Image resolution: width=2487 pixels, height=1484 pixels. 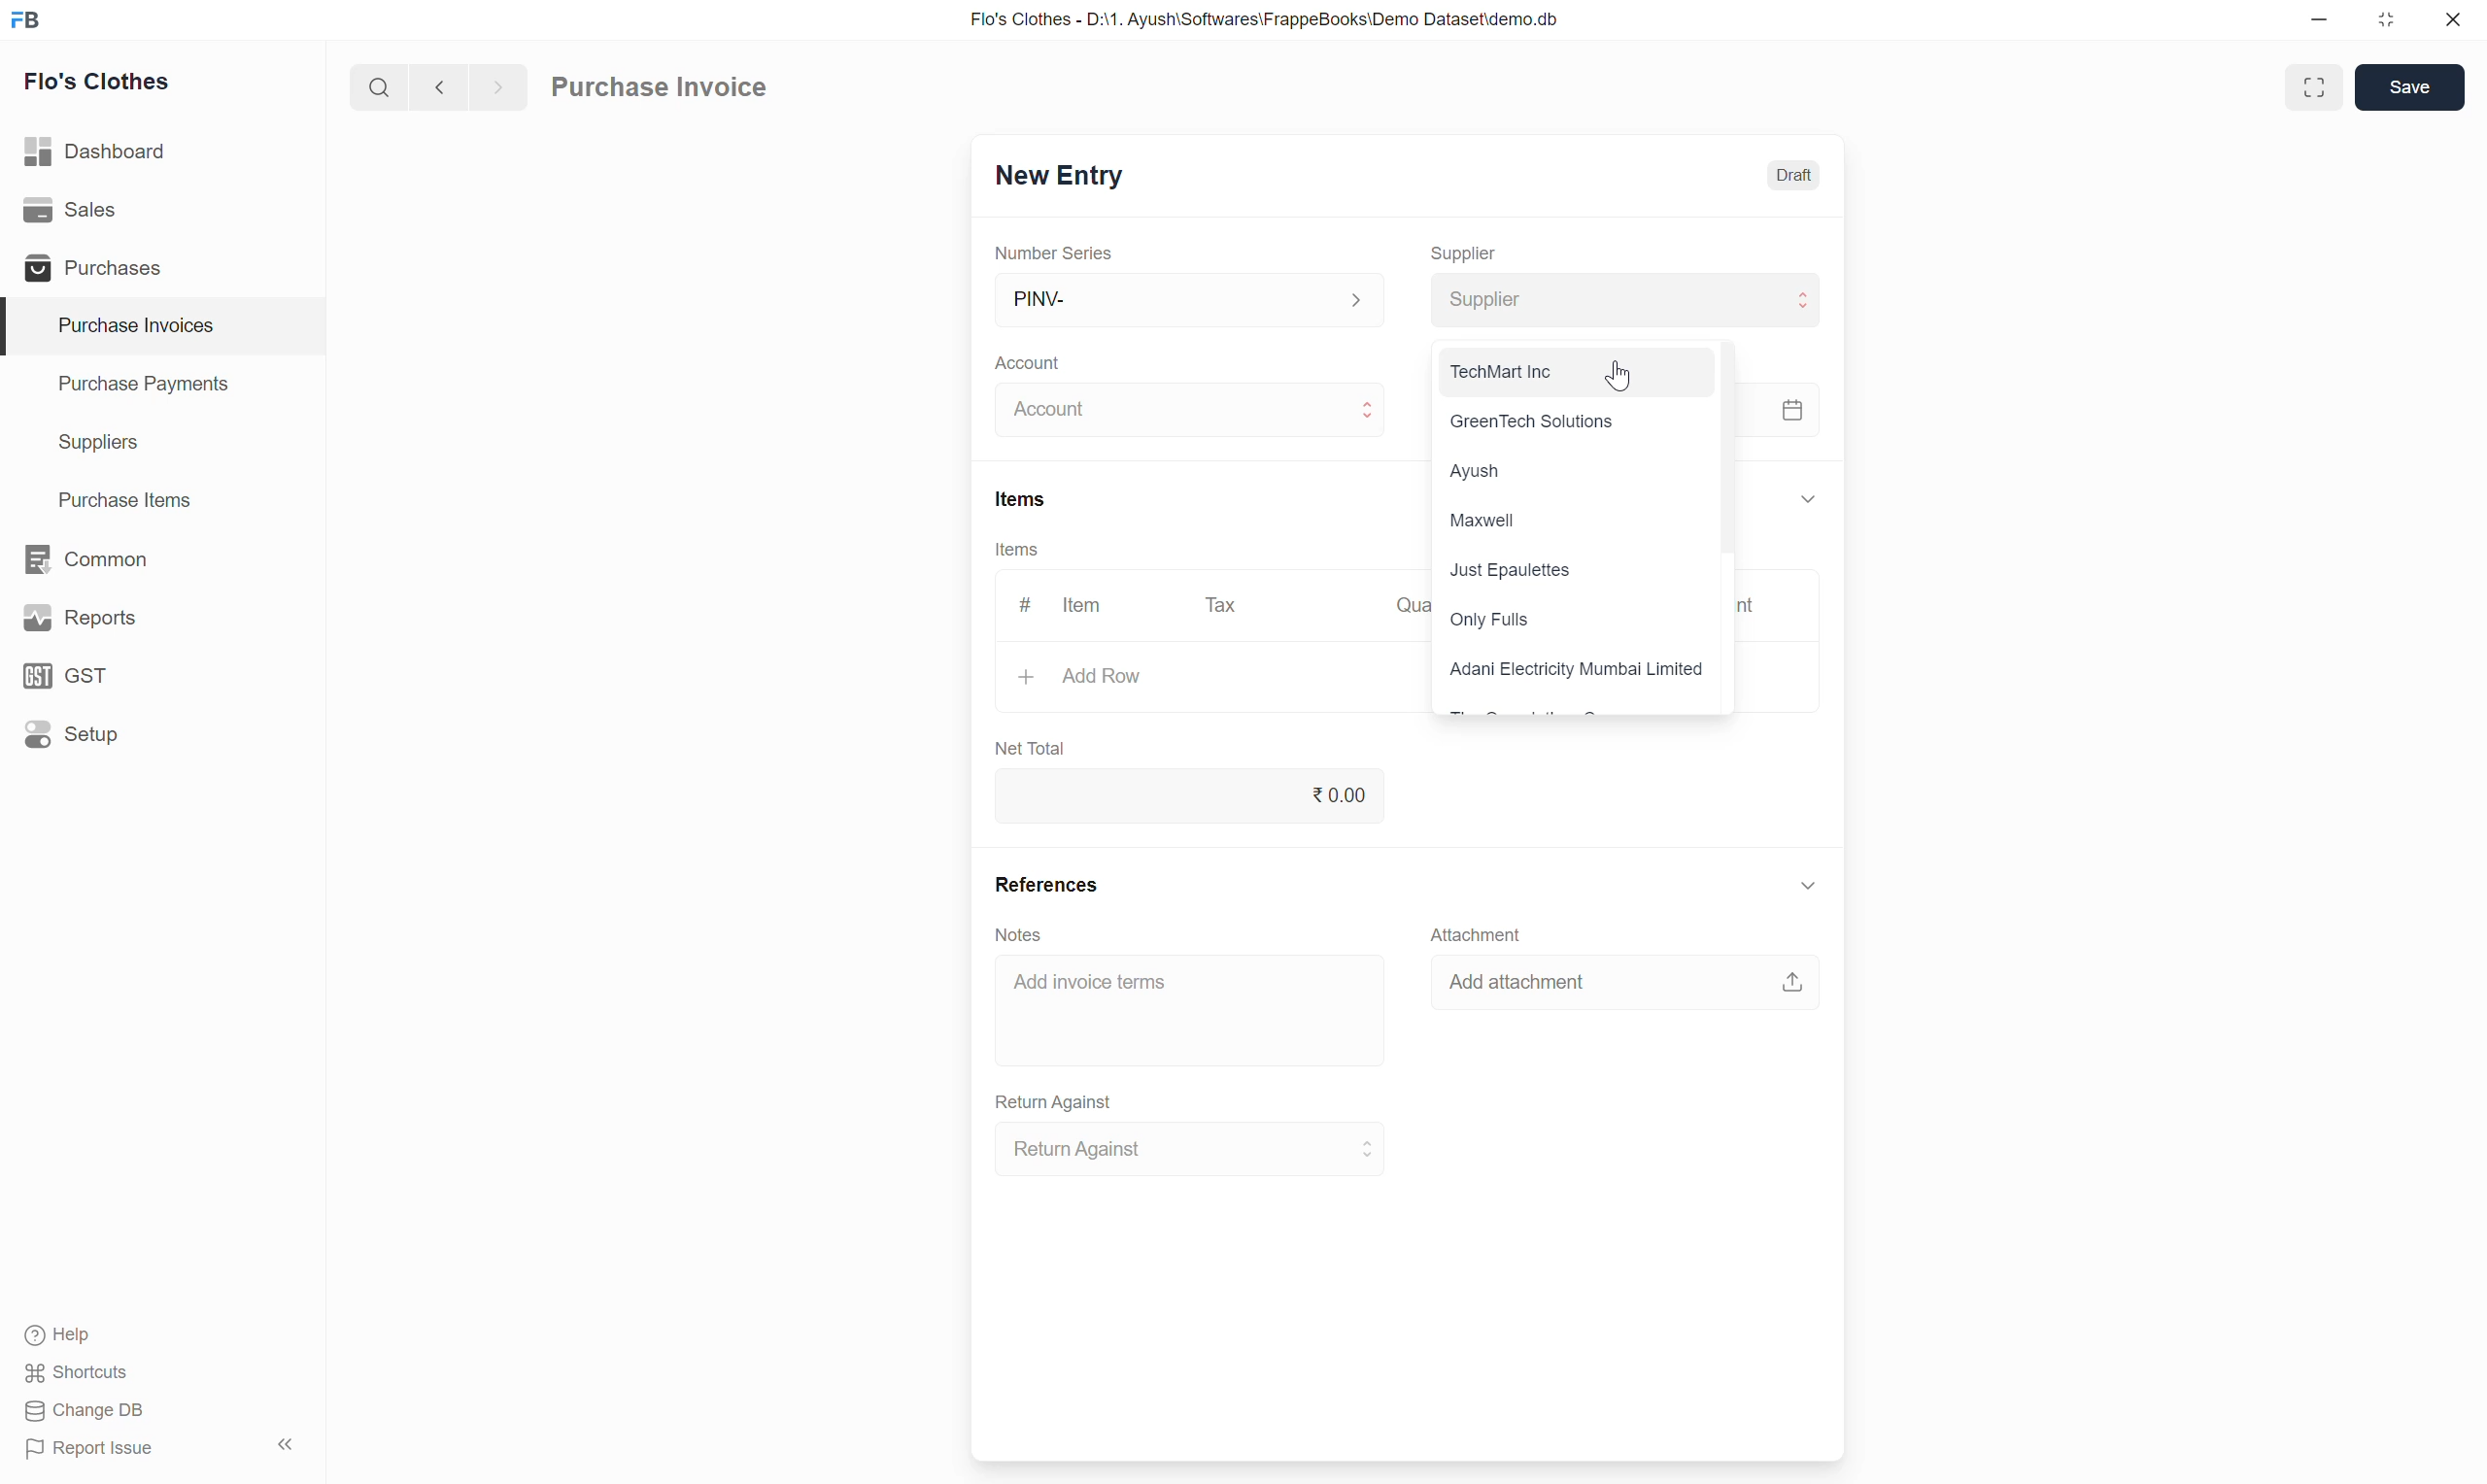 I want to click on Save, so click(x=2409, y=87).